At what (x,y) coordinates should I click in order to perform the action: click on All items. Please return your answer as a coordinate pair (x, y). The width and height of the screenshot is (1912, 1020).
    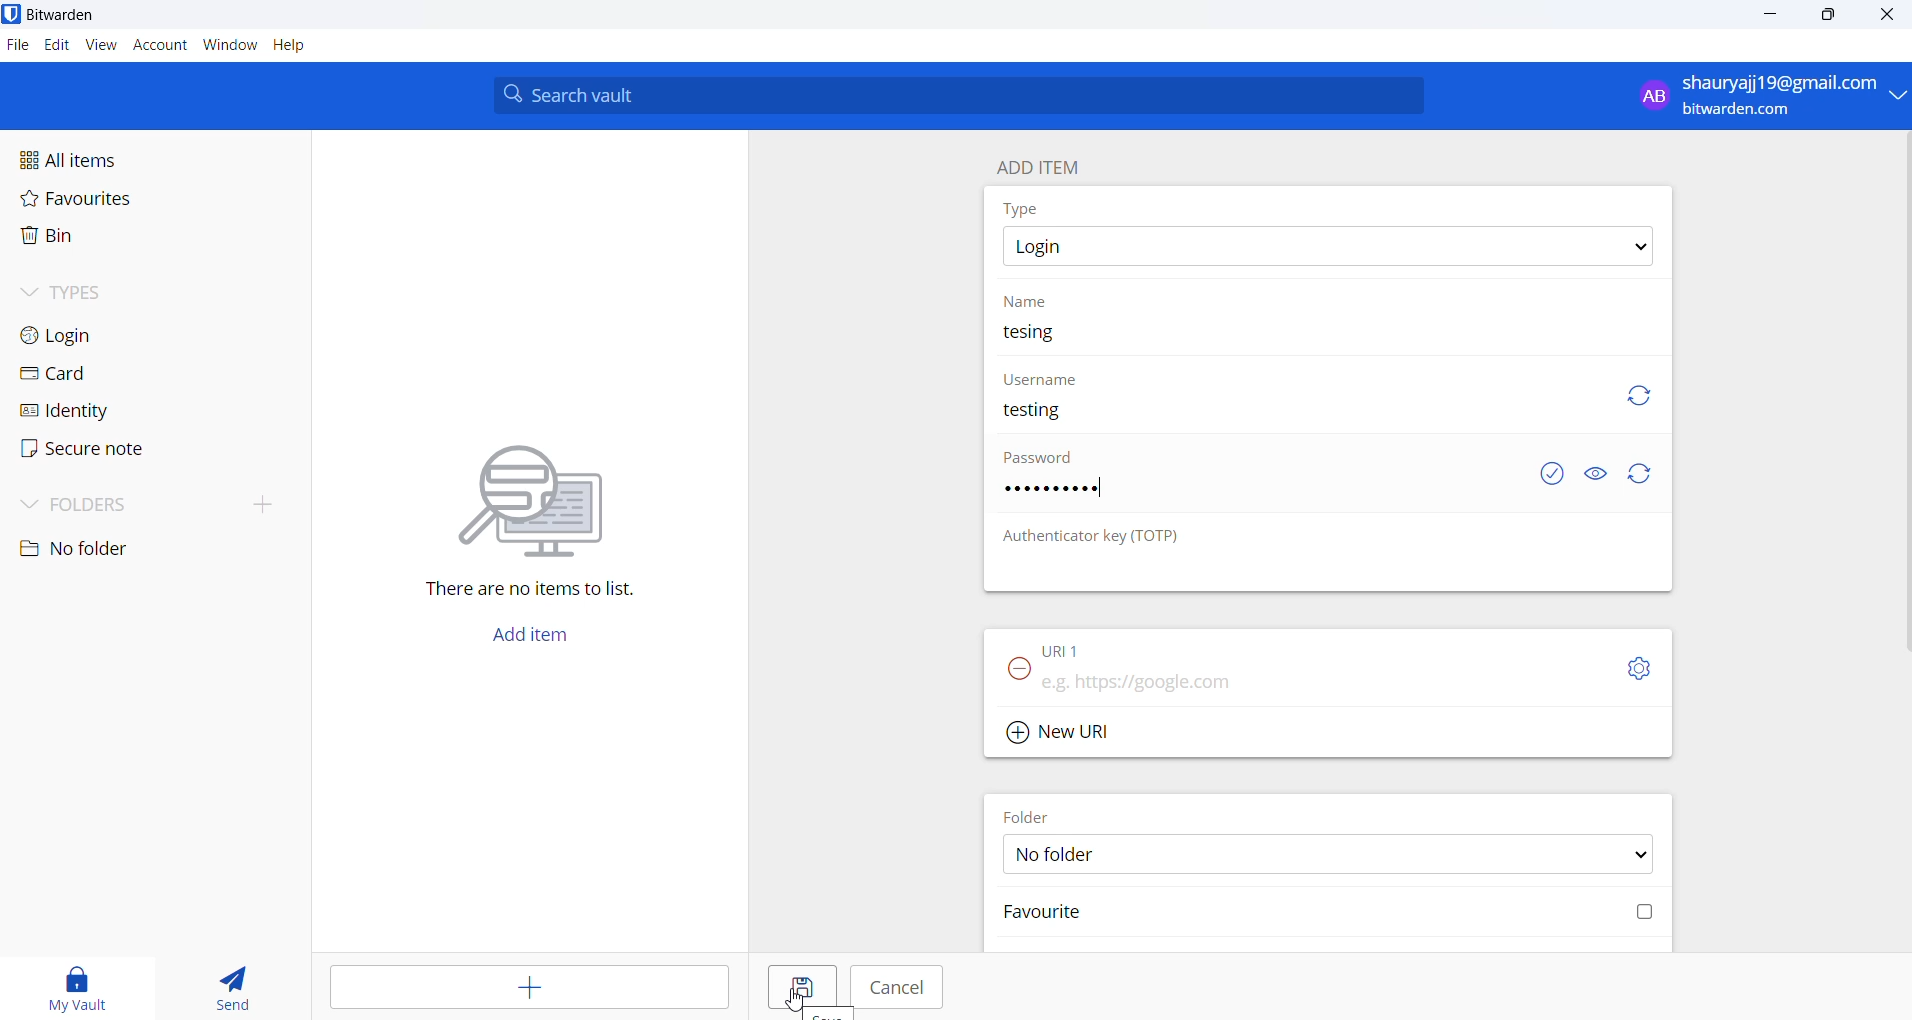
    Looking at the image, I should click on (114, 158).